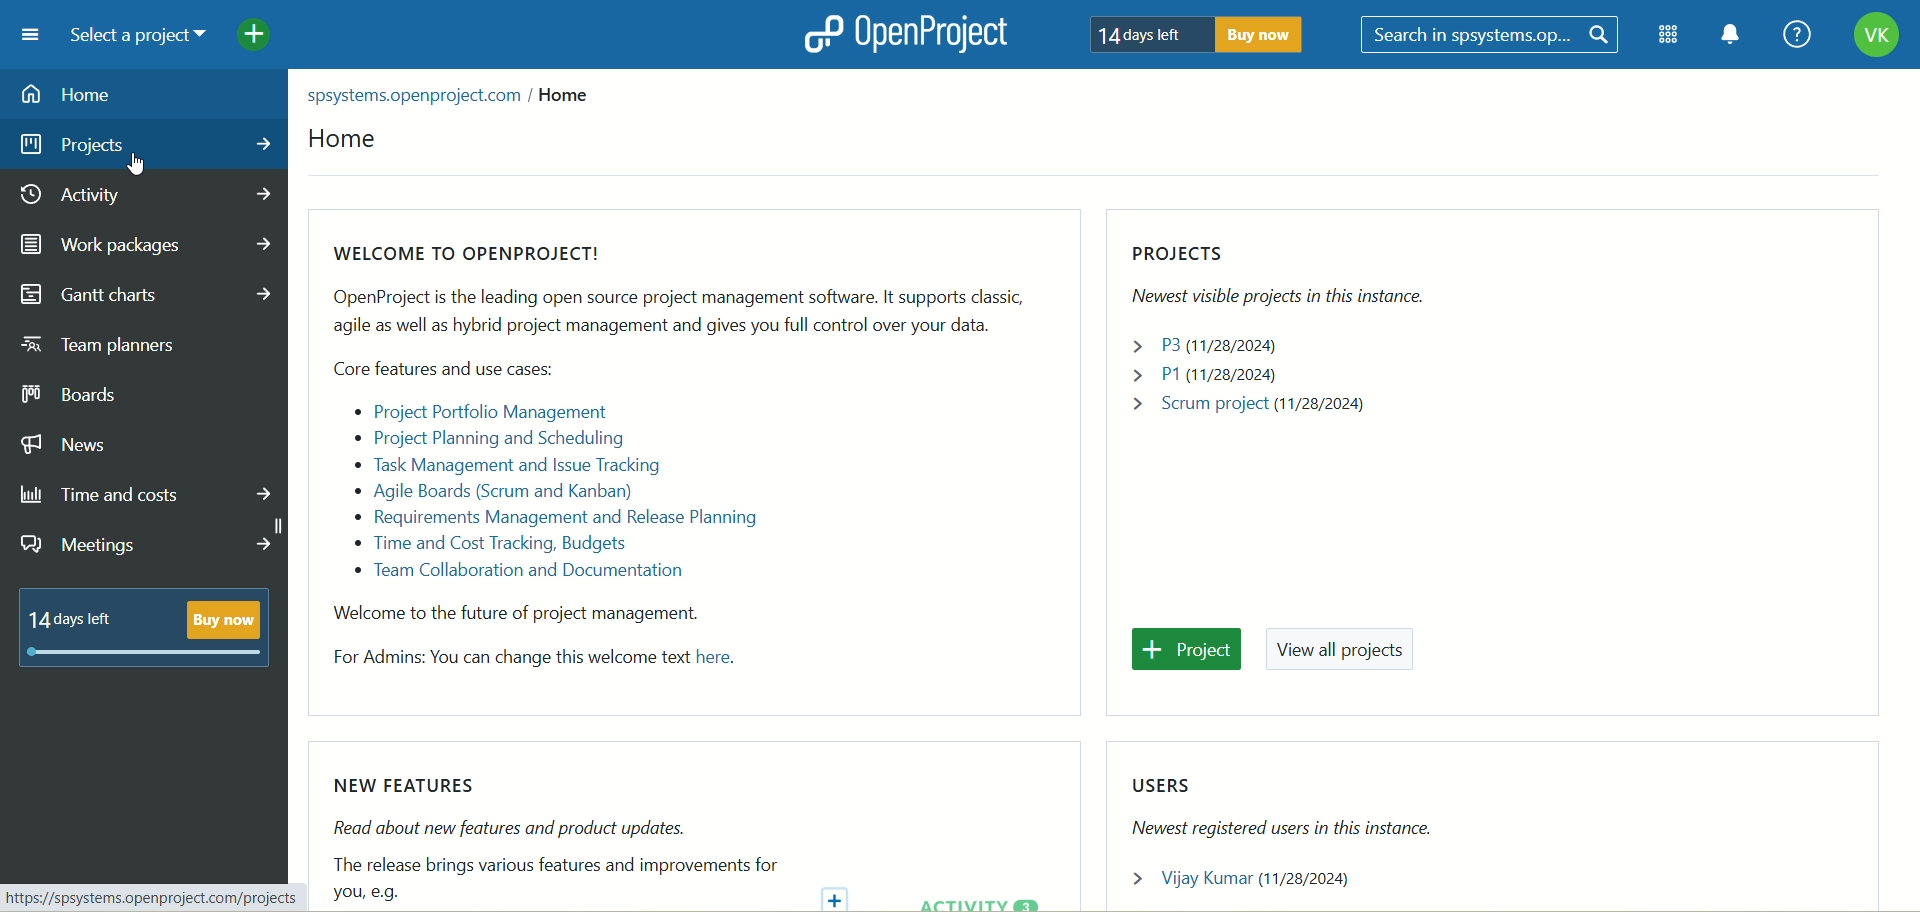  What do you see at coordinates (1795, 34) in the screenshot?
I see `help` at bounding box center [1795, 34].